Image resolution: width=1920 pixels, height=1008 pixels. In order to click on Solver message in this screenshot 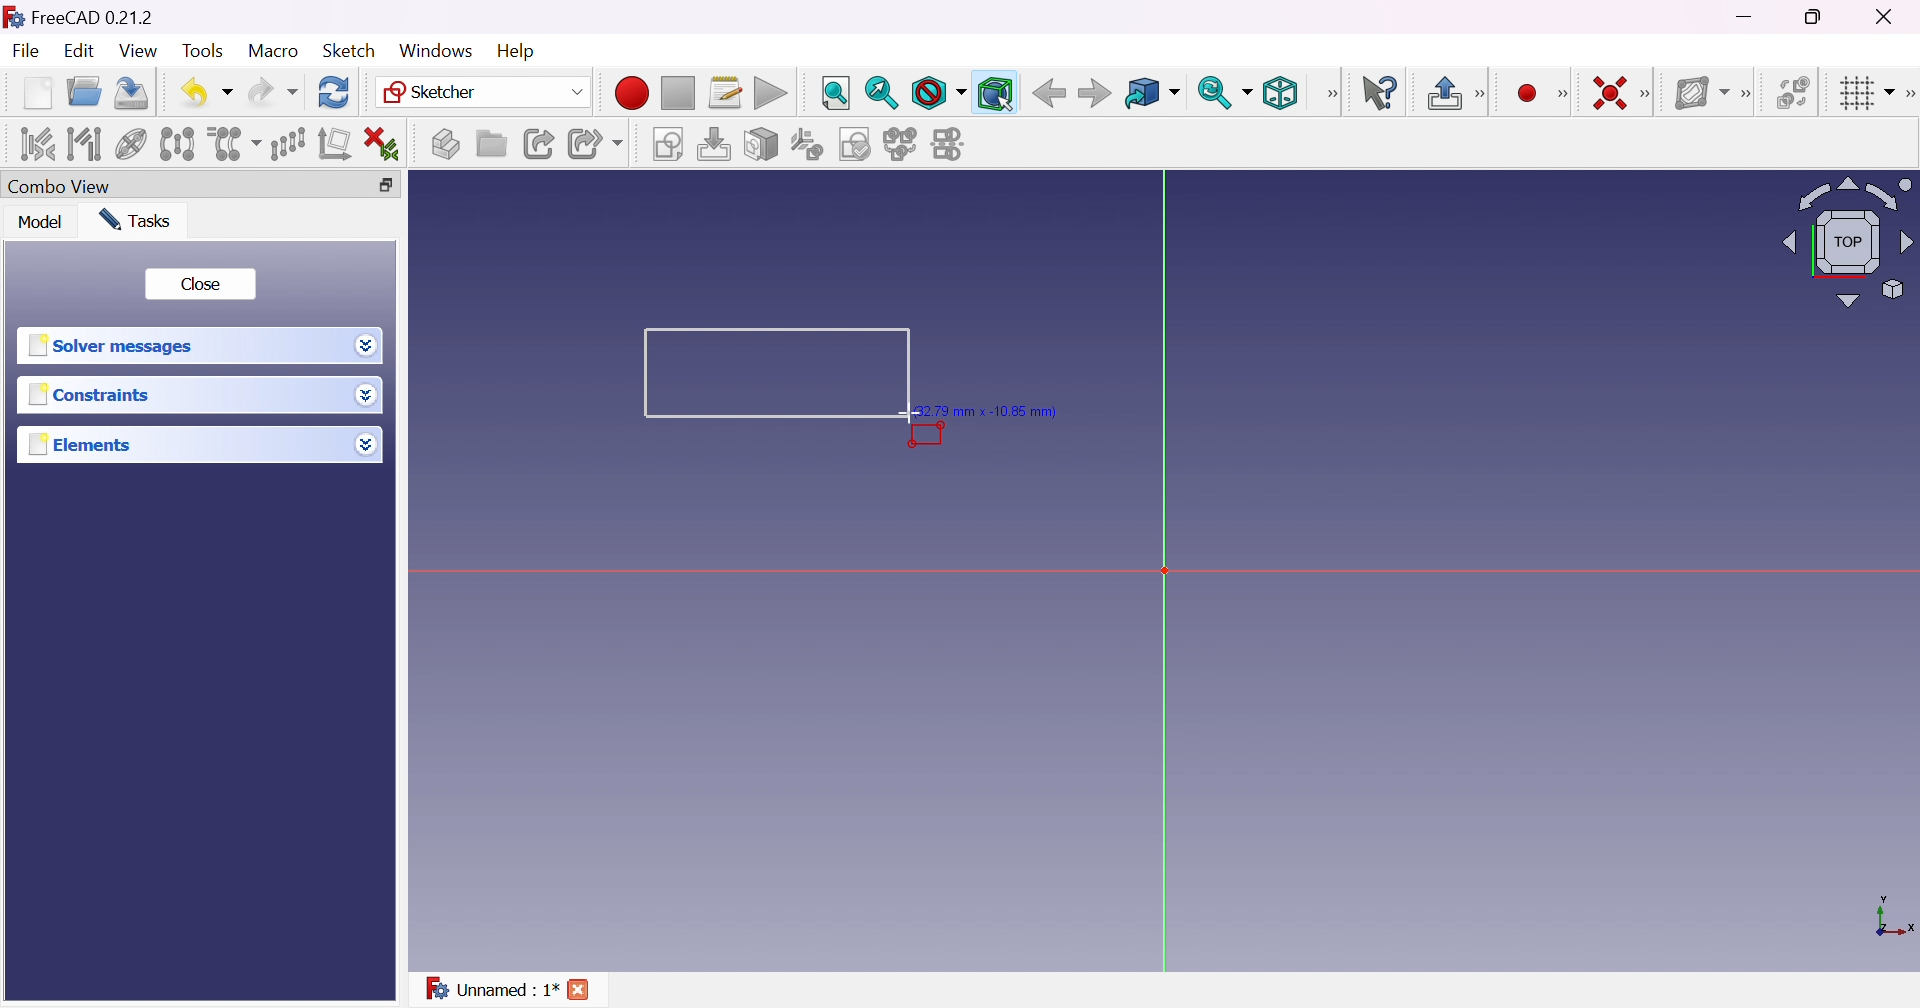, I will do `click(116, 347)`.